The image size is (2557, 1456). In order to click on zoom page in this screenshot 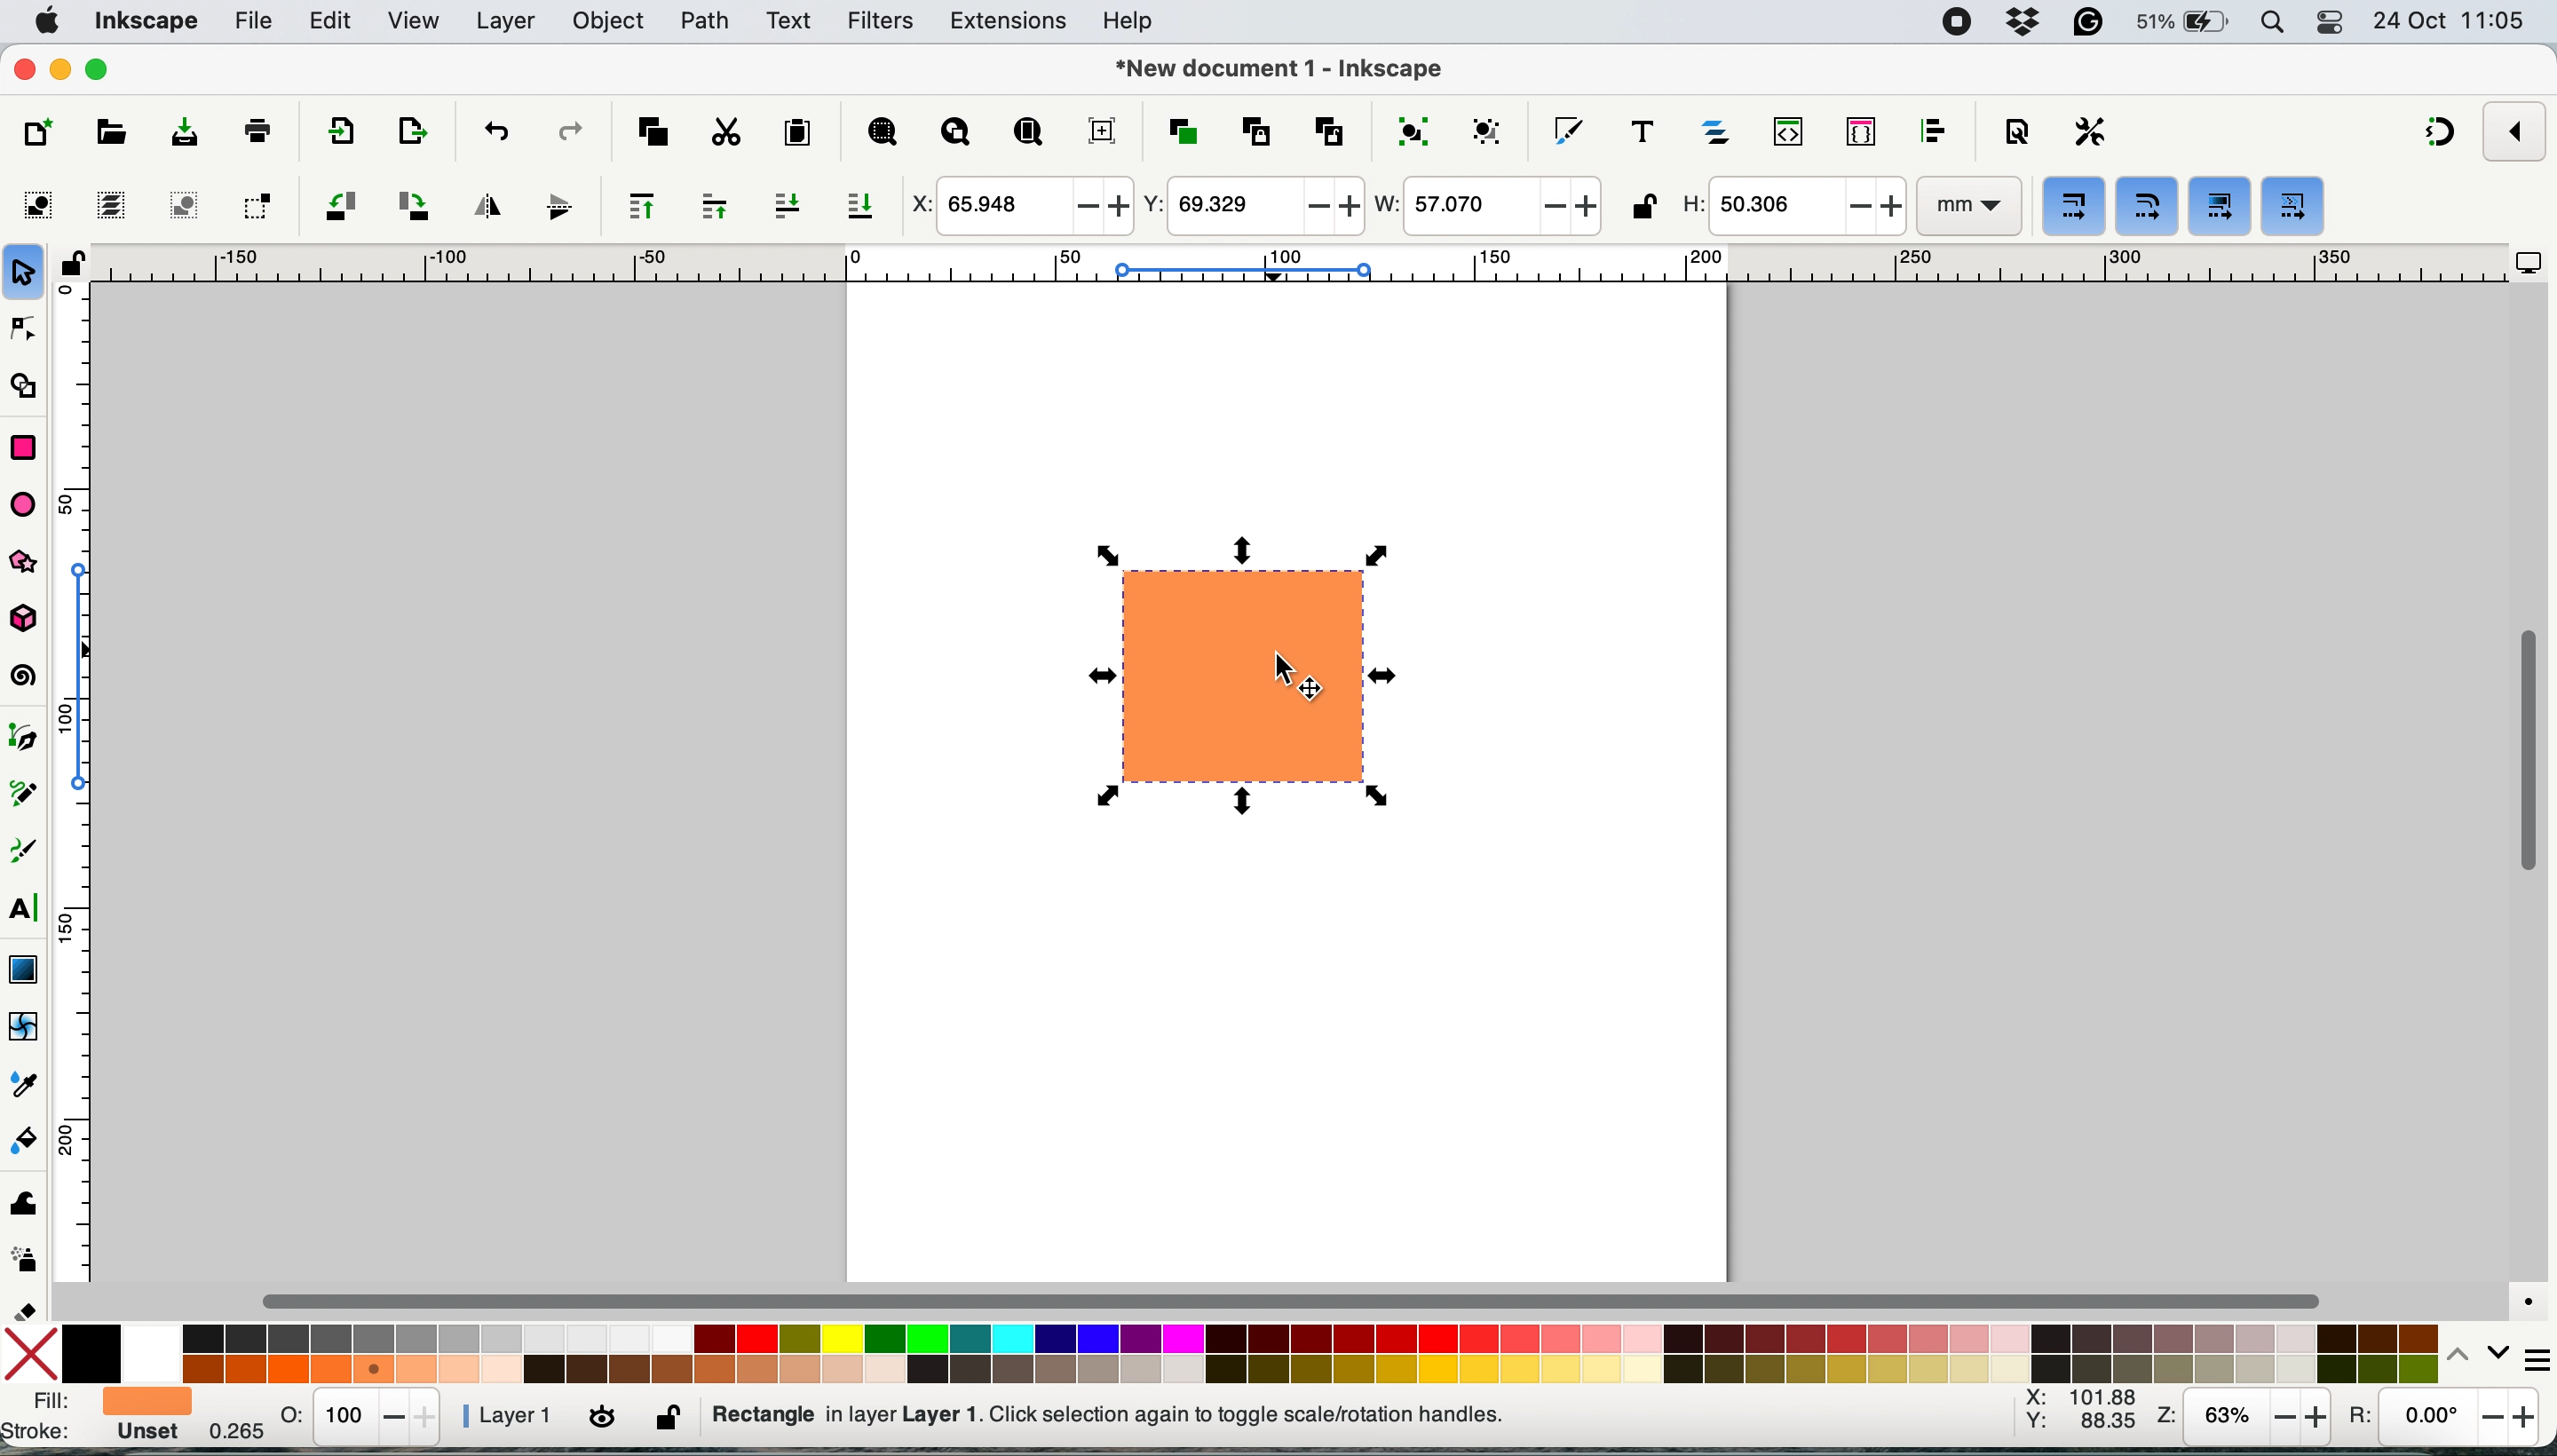, I will do `click(1028, 133)`.